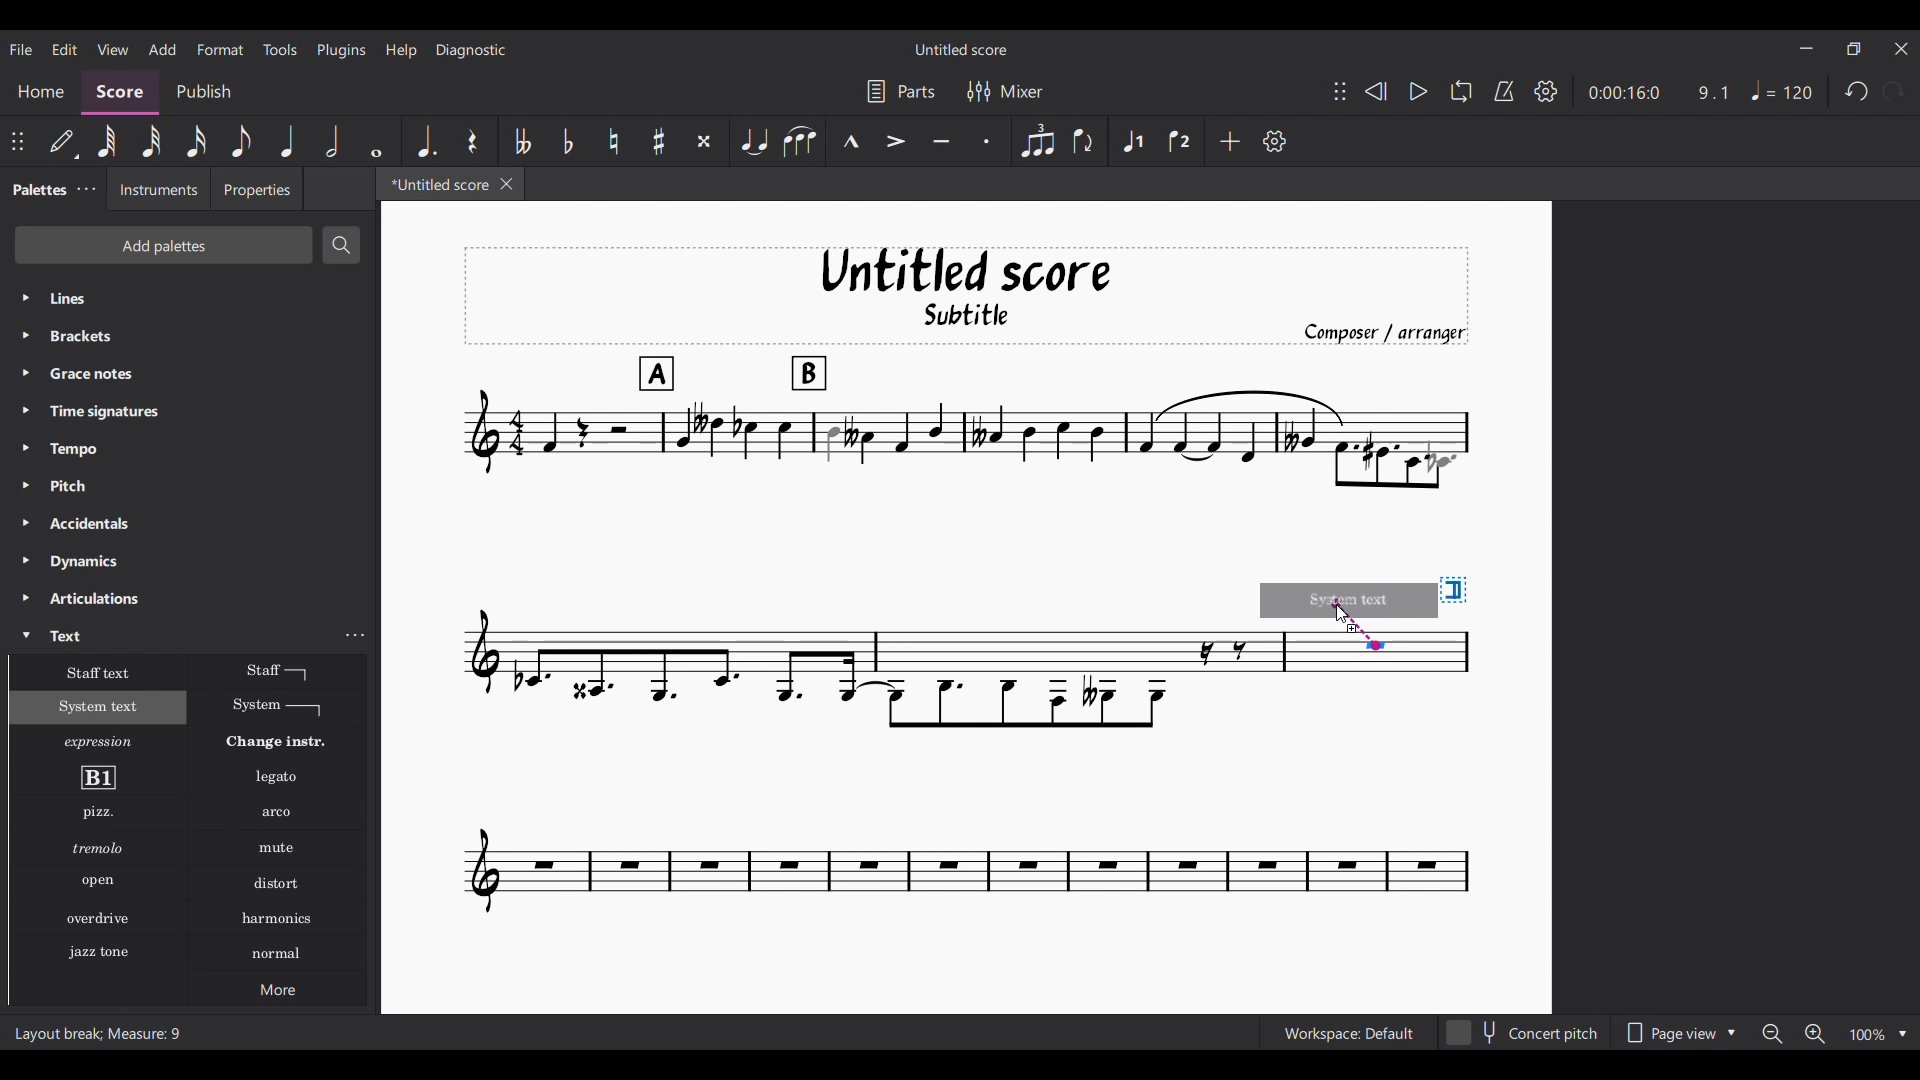 The height and width of the screenshot is (1080, 1920). I want to click on Minimize, so click(1807, 48).